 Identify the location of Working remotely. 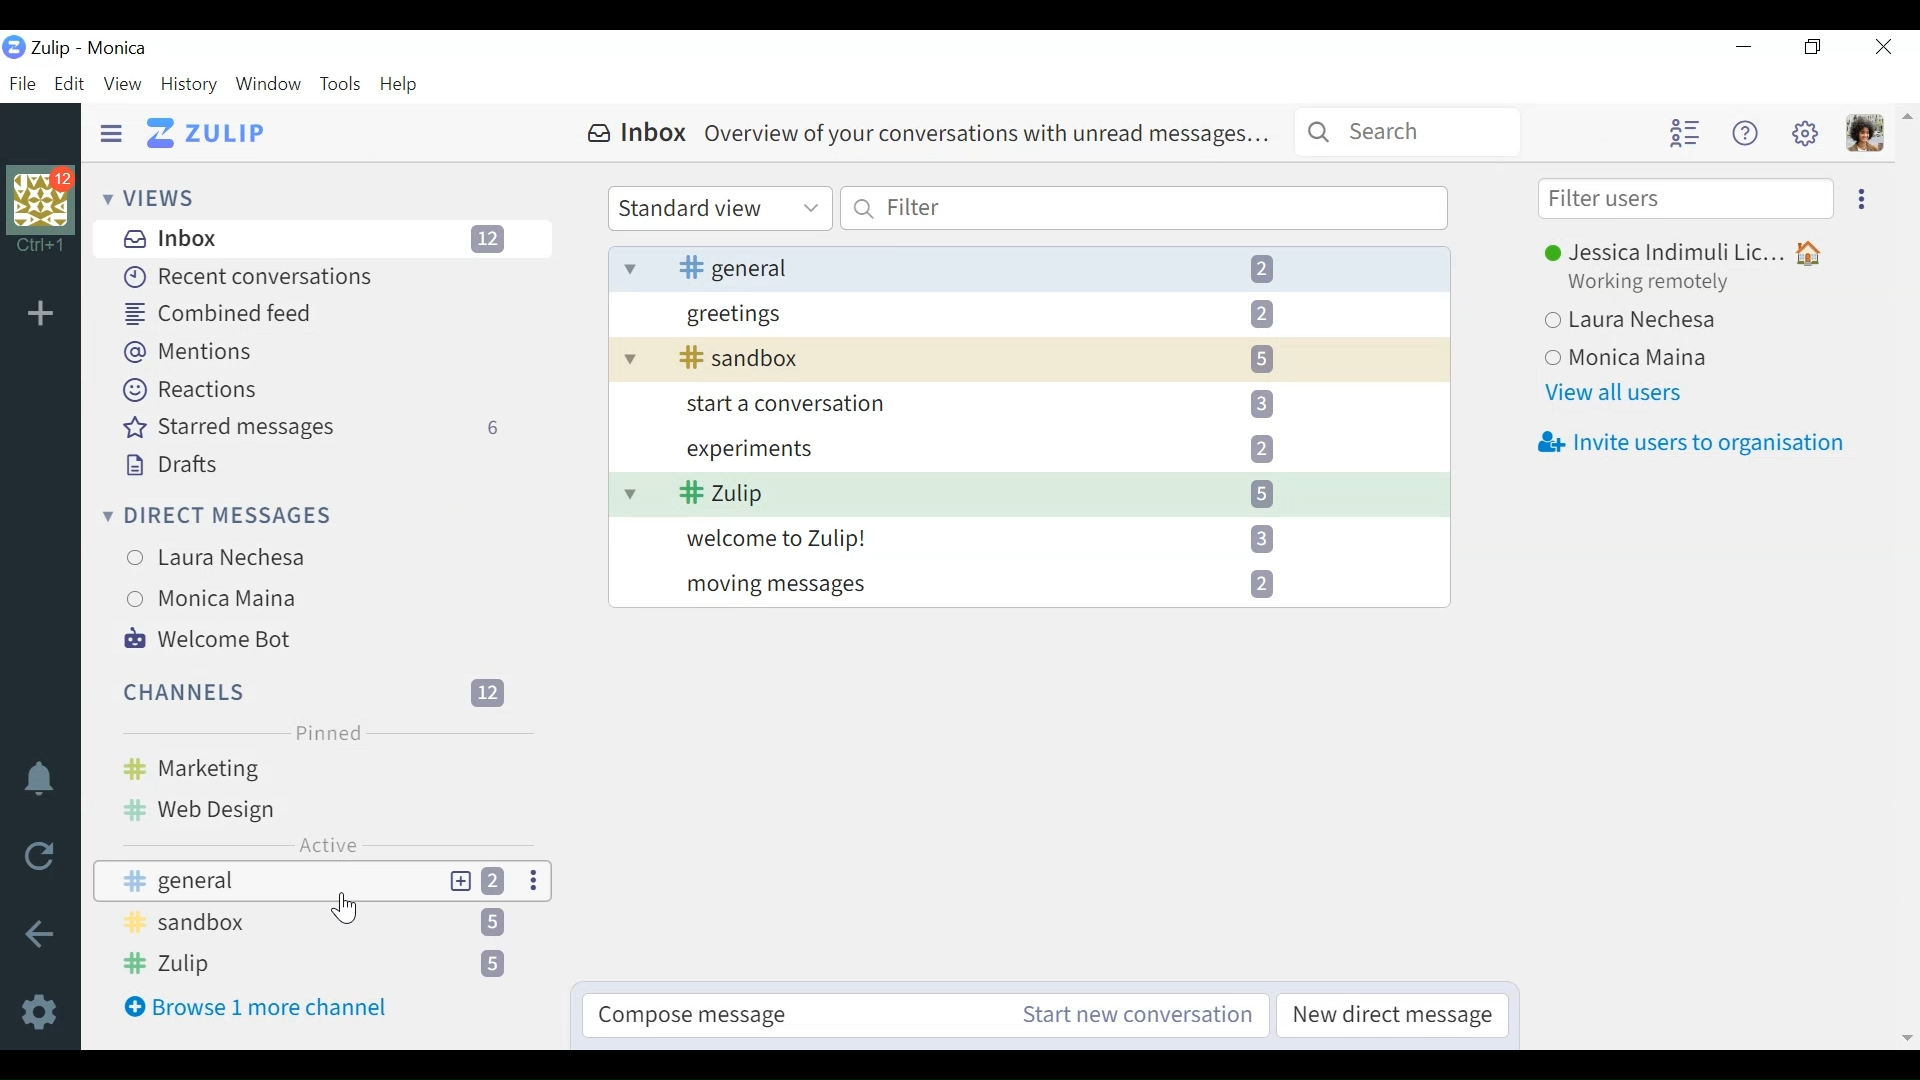
(1661, 284).